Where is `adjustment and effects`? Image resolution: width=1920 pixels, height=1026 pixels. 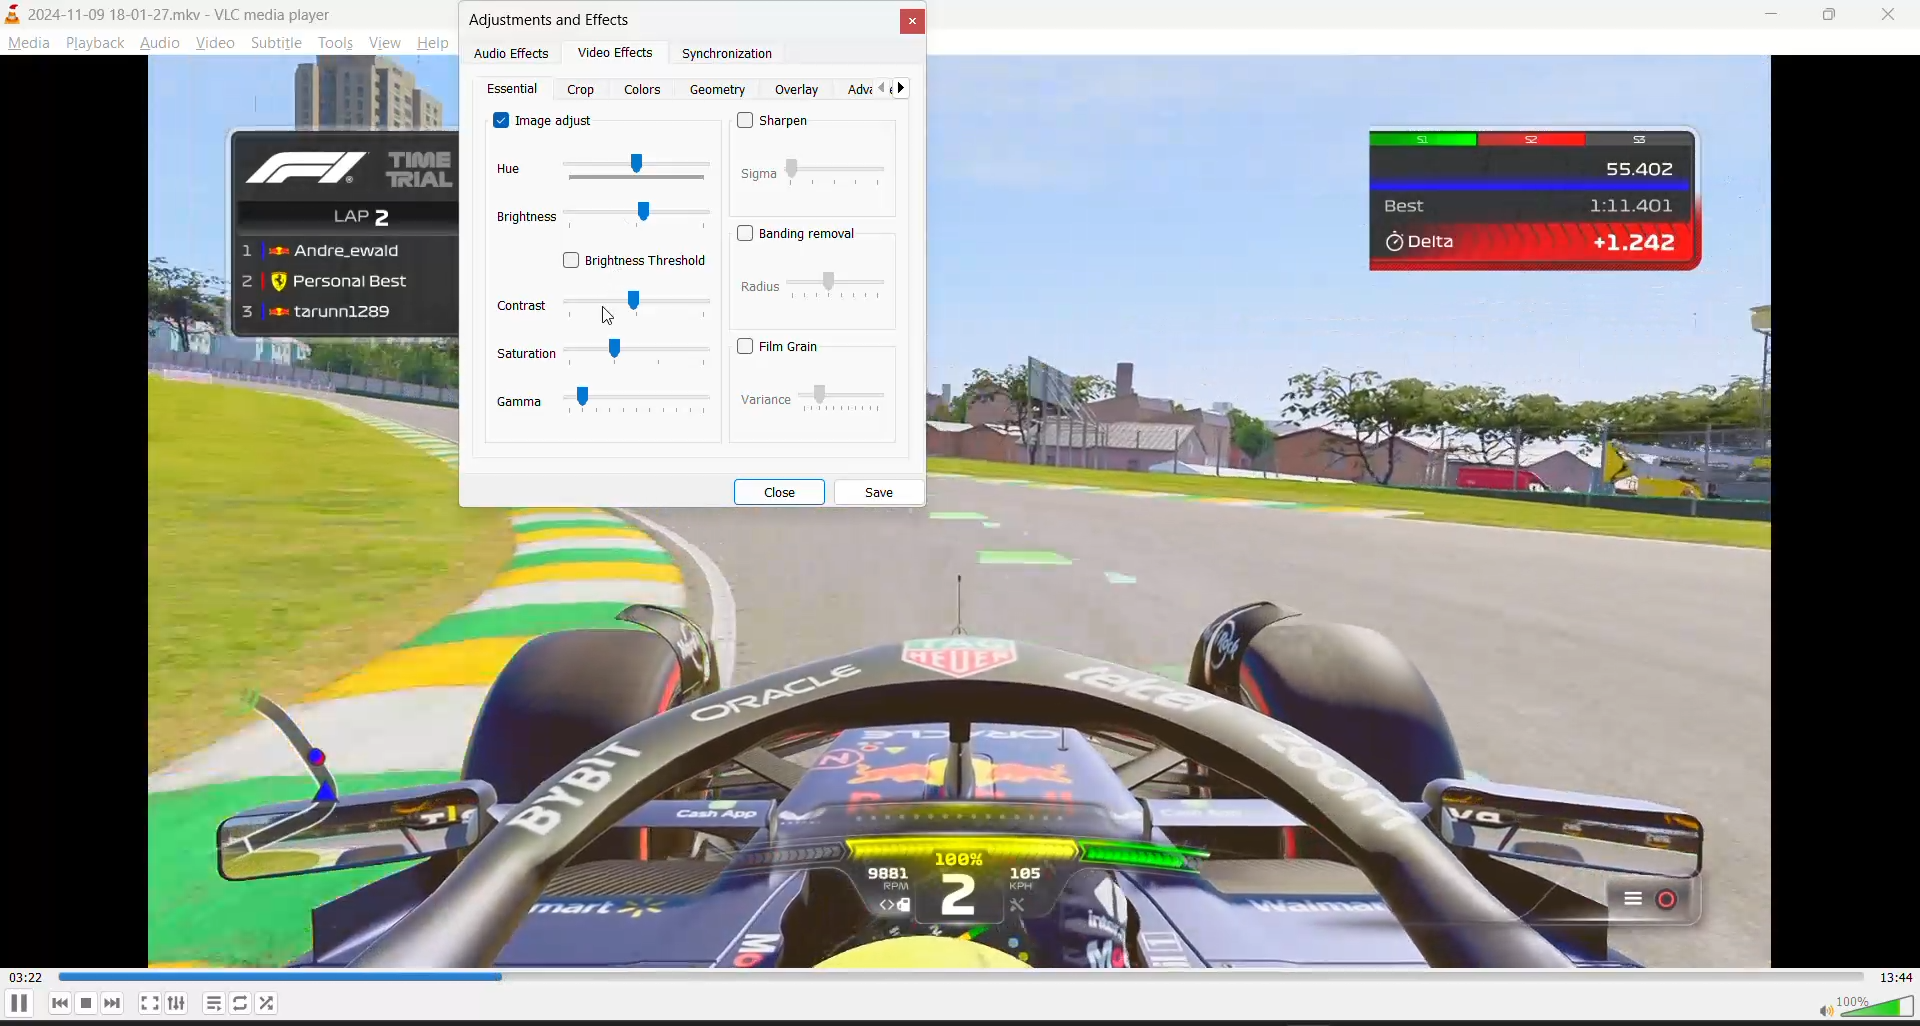
adjustment and effects is located at coordinates (556, 21).